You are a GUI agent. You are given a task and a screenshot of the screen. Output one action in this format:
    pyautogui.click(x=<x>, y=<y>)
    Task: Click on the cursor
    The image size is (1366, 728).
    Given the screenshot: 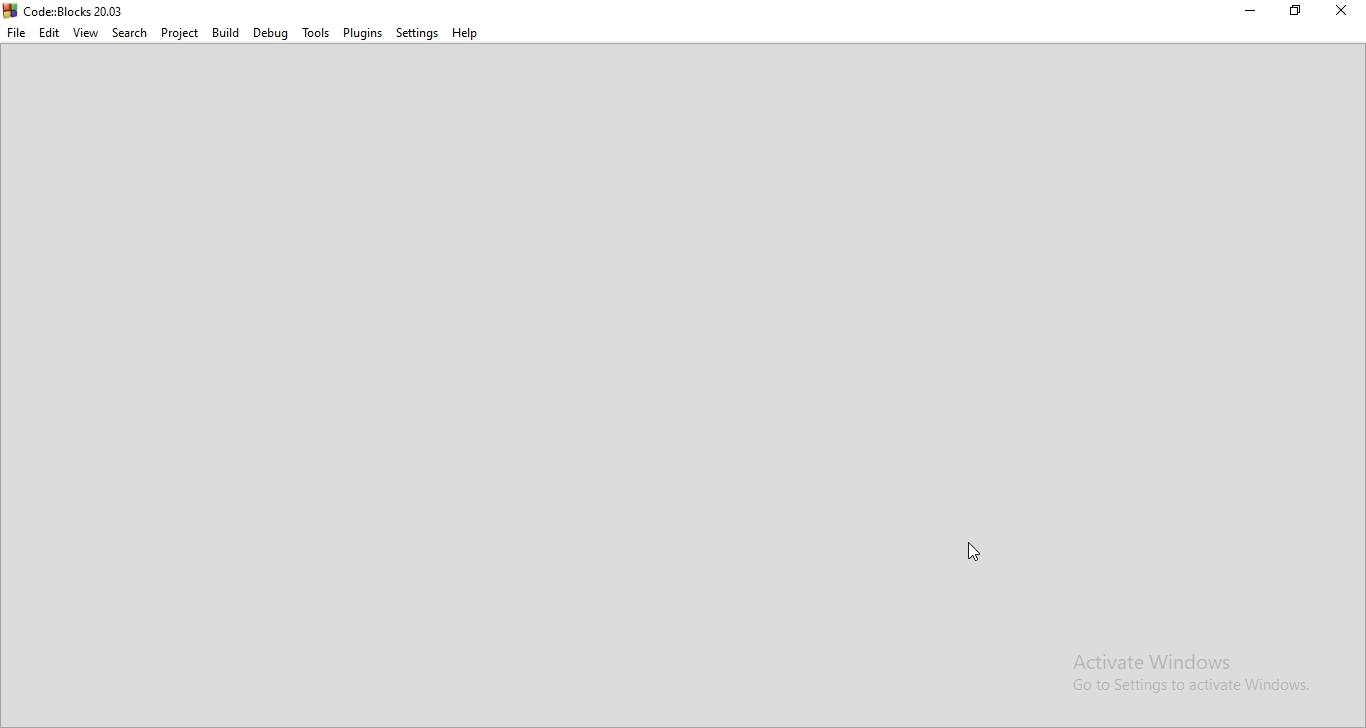 What is the action you would take?
    pyautogui.click(x=974, y=553)
    